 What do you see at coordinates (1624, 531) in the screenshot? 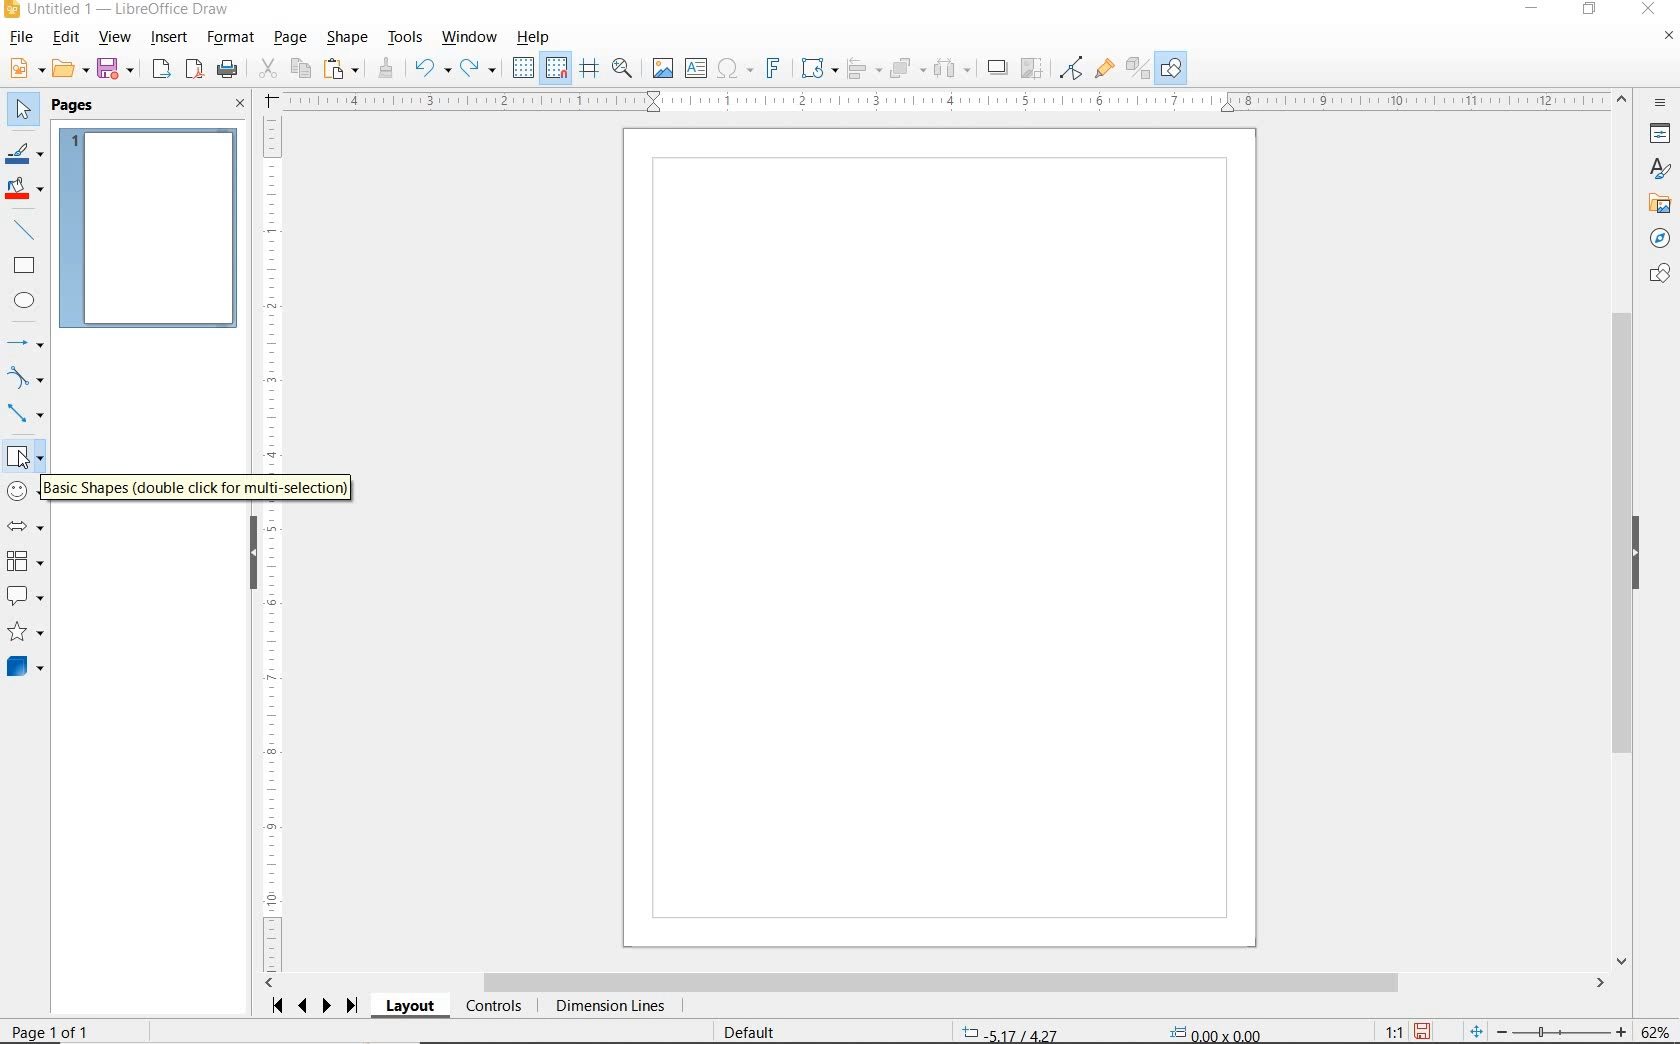
I see `SCROLLBAR` at bounding box center [1624, 531].